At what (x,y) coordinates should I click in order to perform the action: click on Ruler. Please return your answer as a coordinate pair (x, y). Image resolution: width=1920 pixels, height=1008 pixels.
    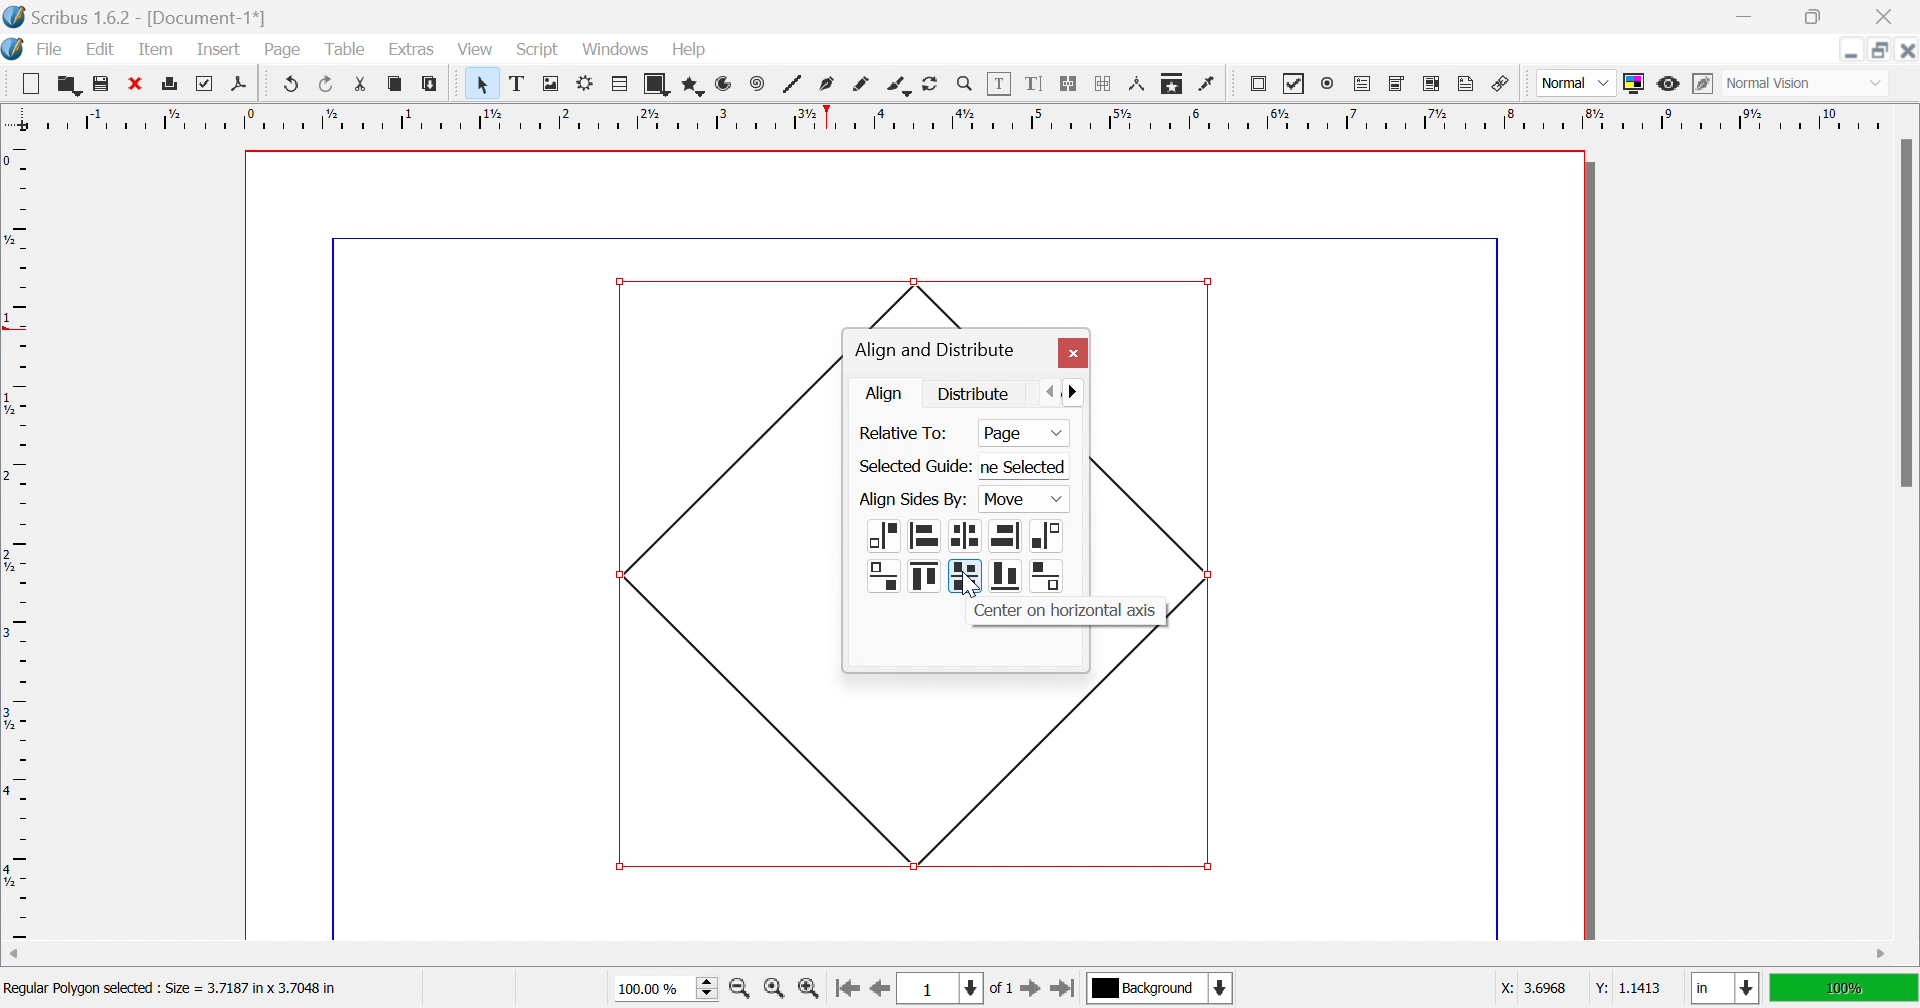
    Looking at the image, I should click on (947, 117).